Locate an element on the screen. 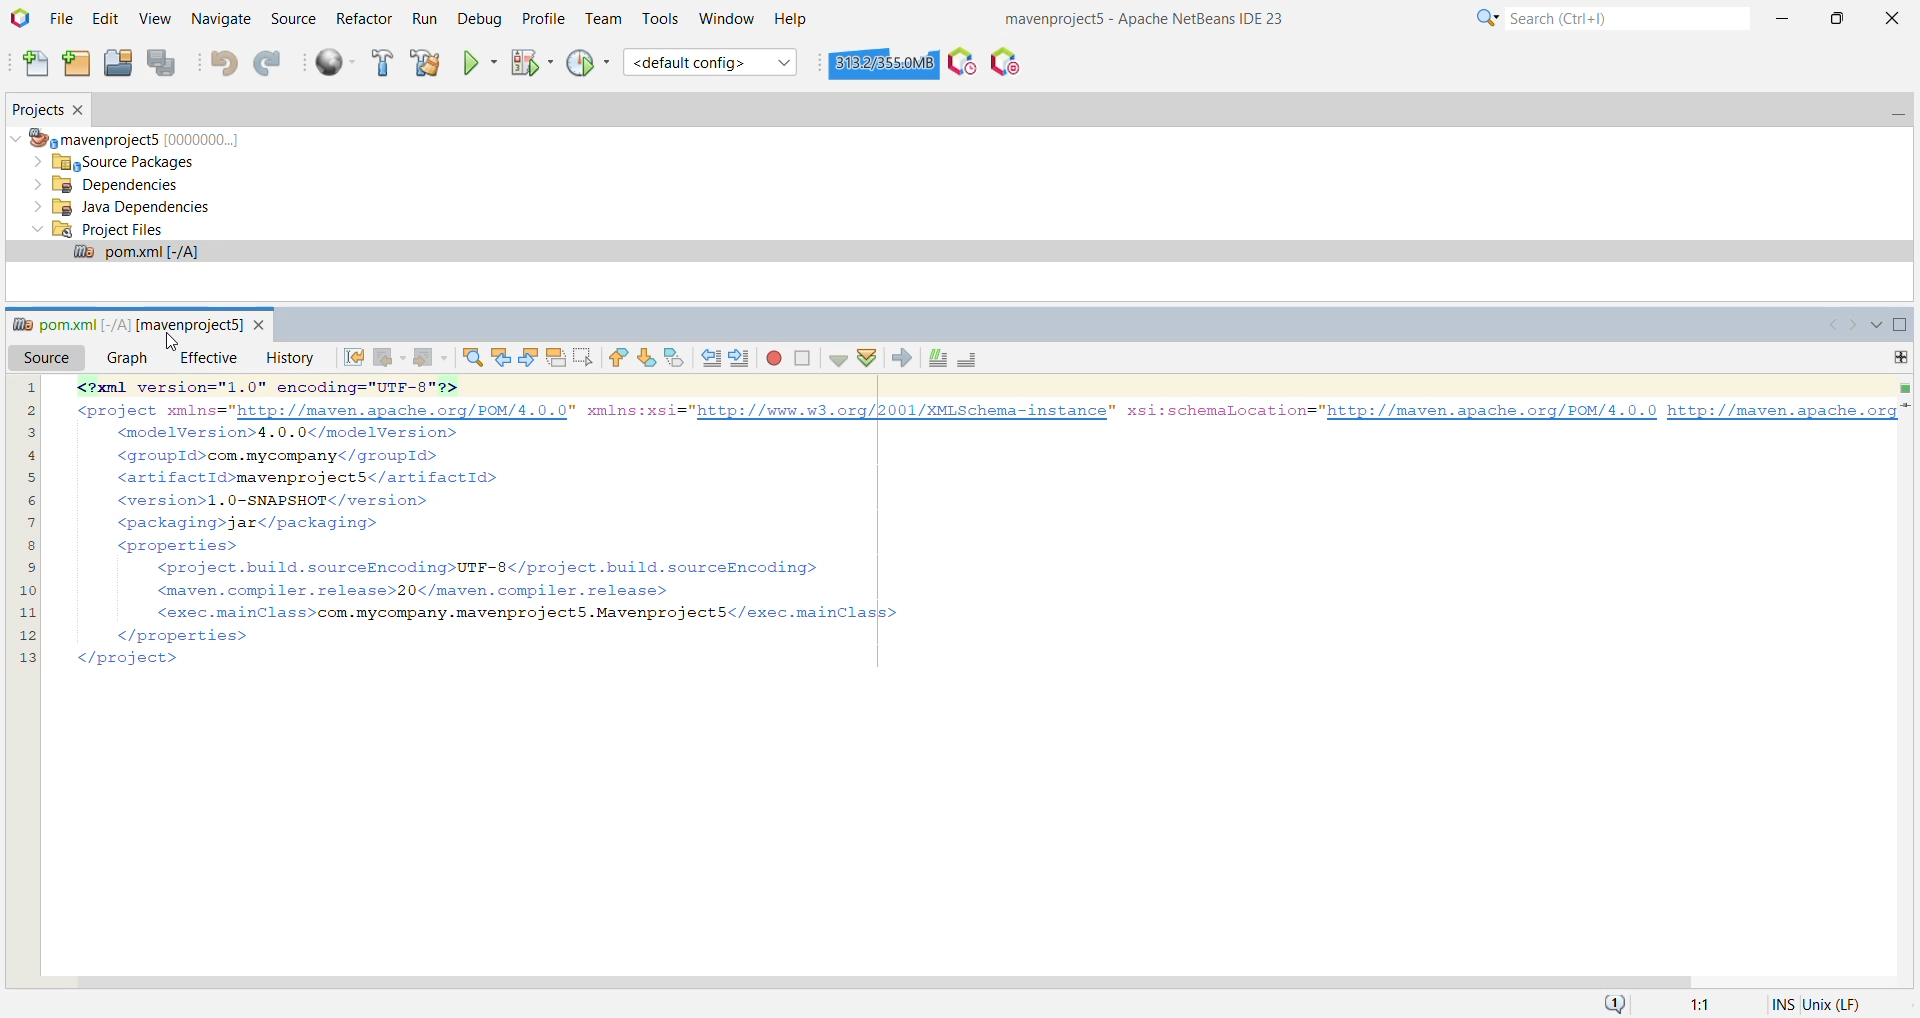 The width and height of the screenshot is (1920, 1018). Profile Project is located at coordinates (588, 63).